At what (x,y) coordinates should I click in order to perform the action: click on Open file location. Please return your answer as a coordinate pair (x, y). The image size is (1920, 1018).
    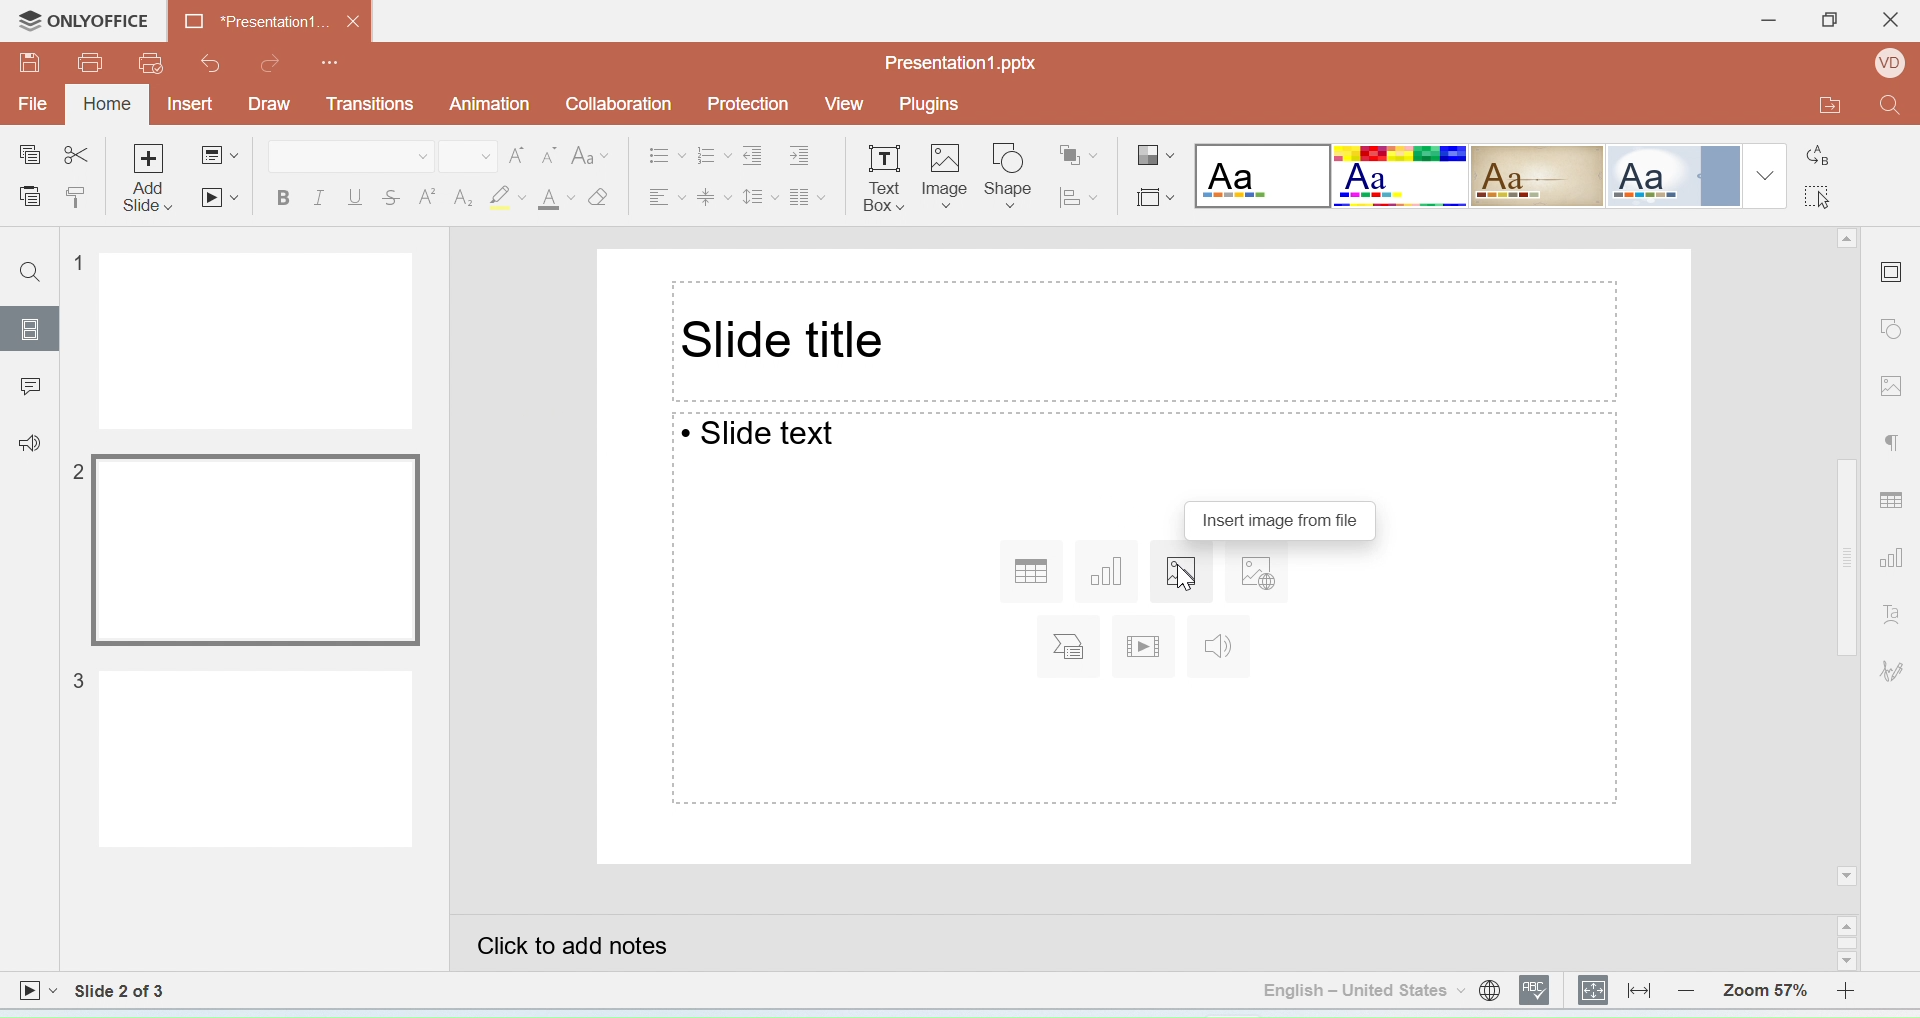
    Looking at the image, I should click on (1817, 107).